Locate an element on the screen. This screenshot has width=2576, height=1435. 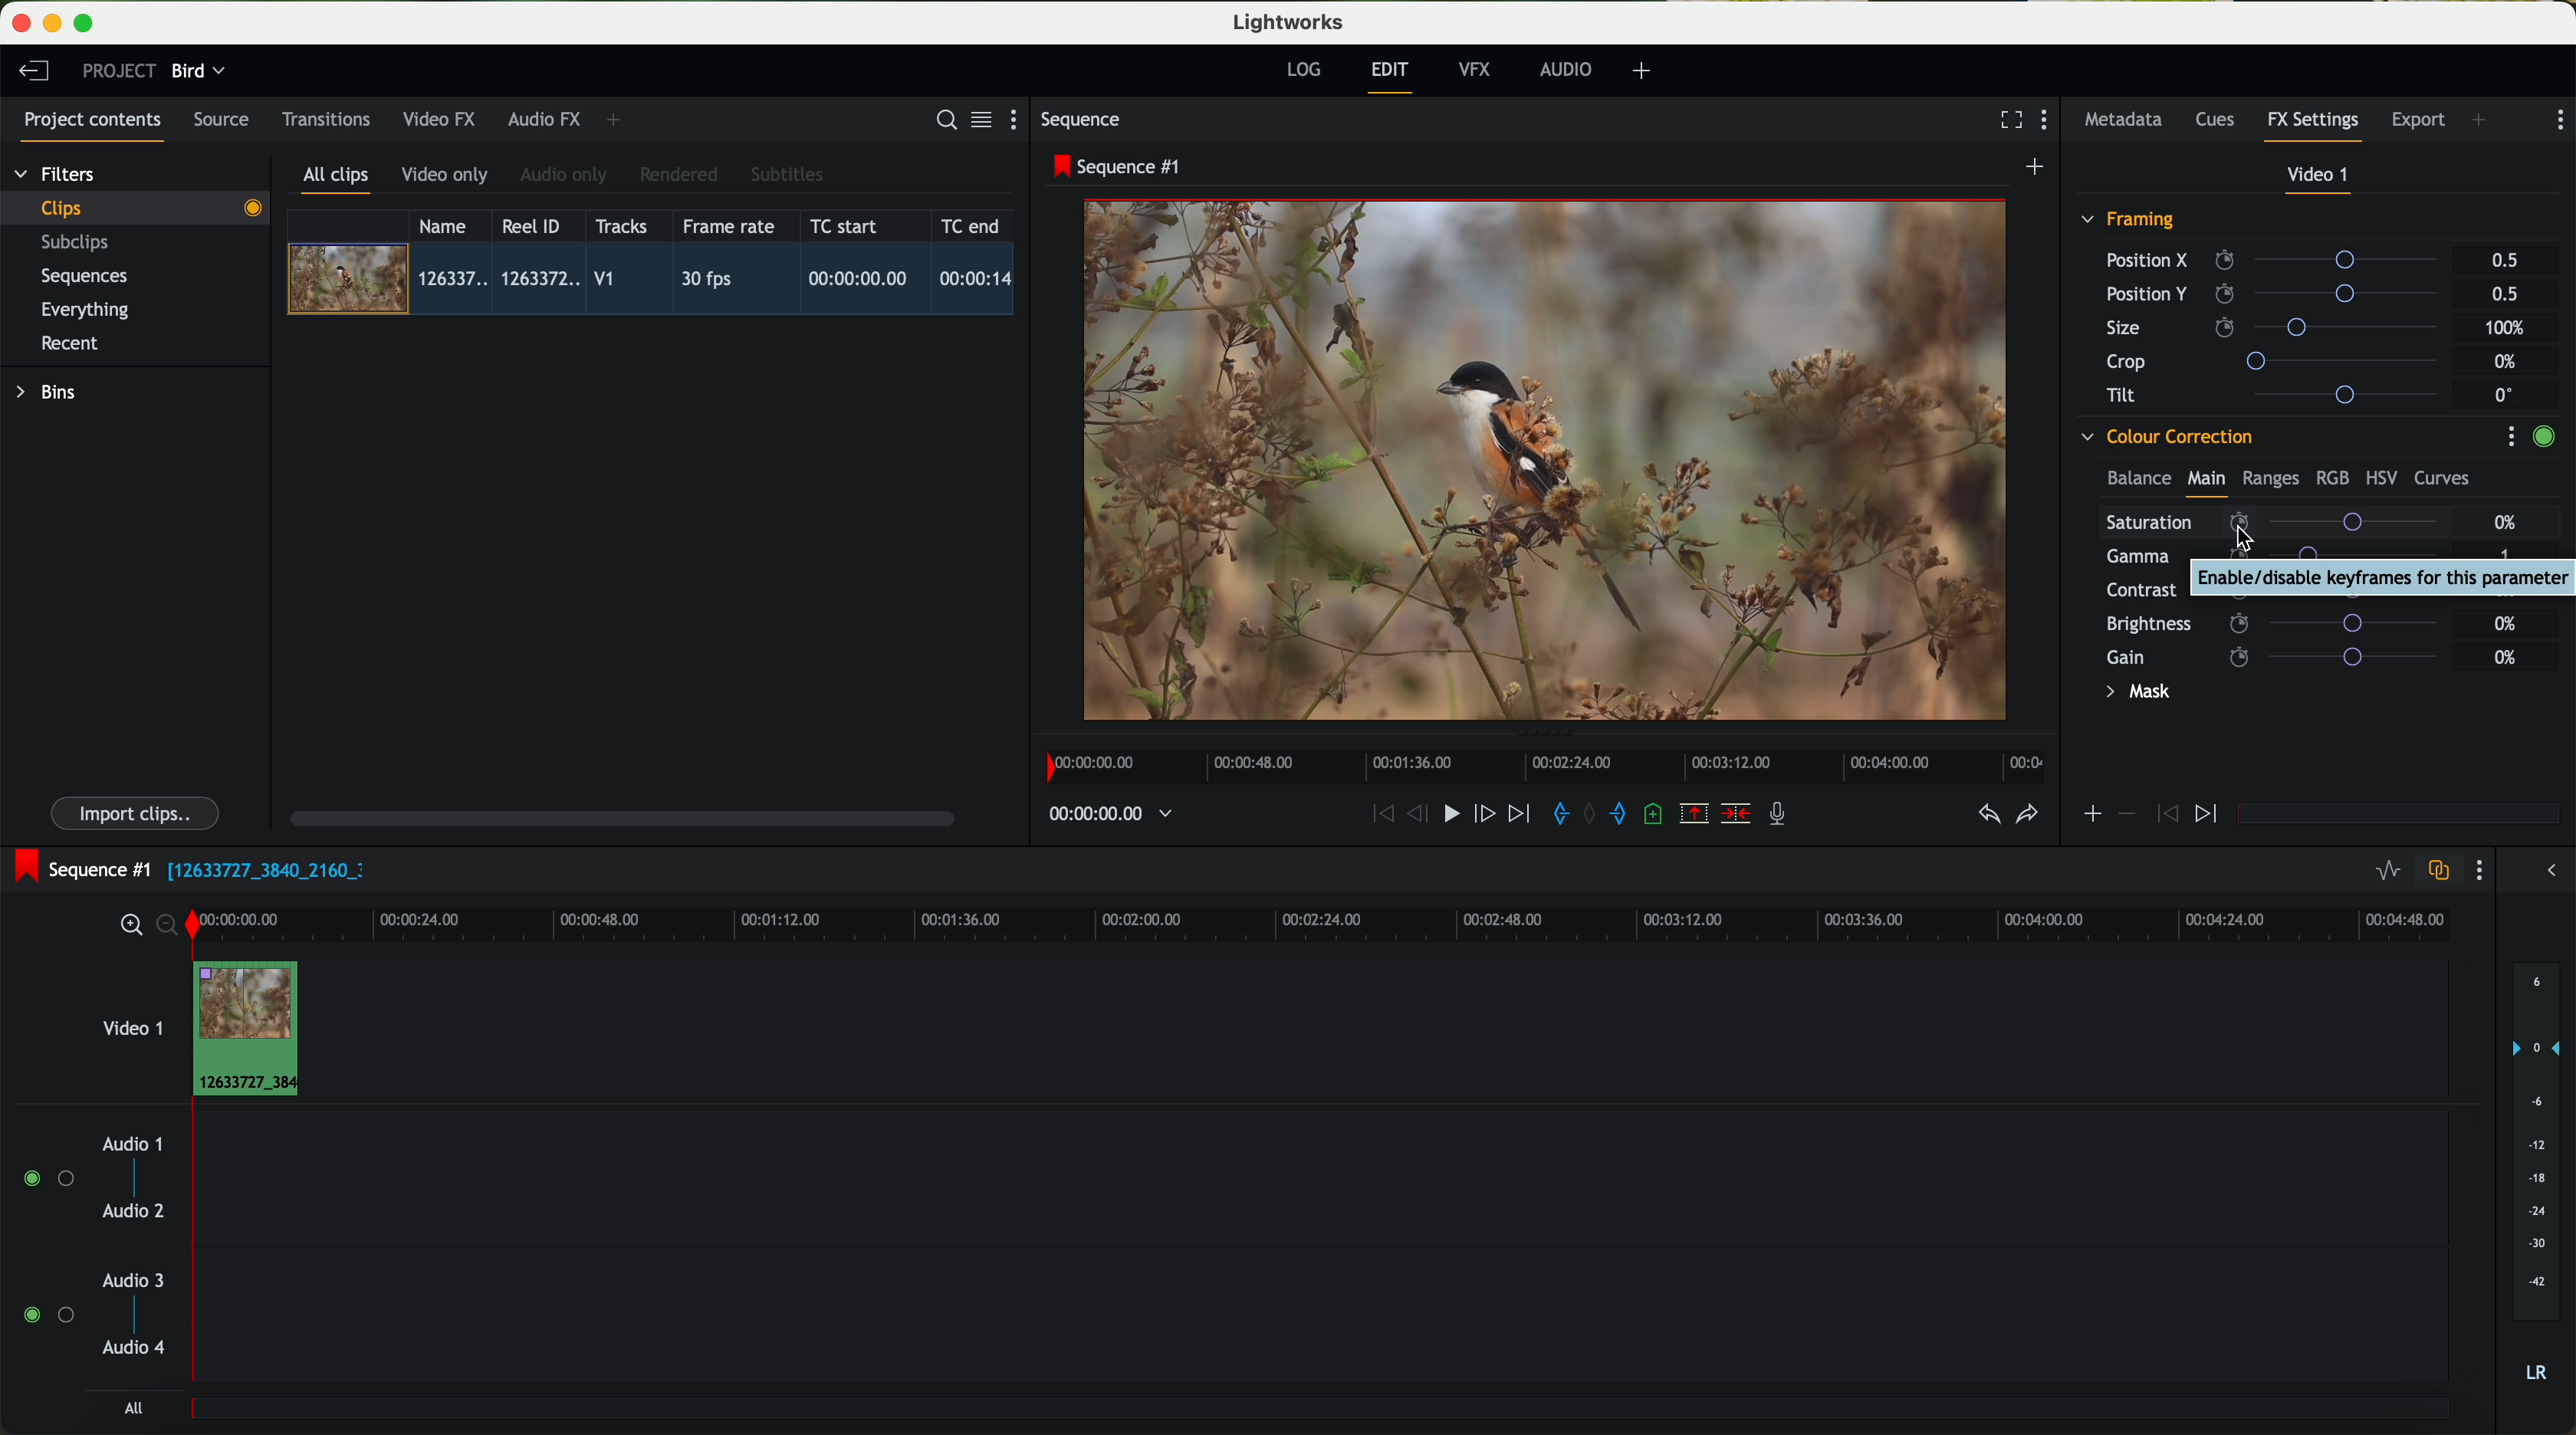
remove the marked section is located at coordinates (1696, 814).